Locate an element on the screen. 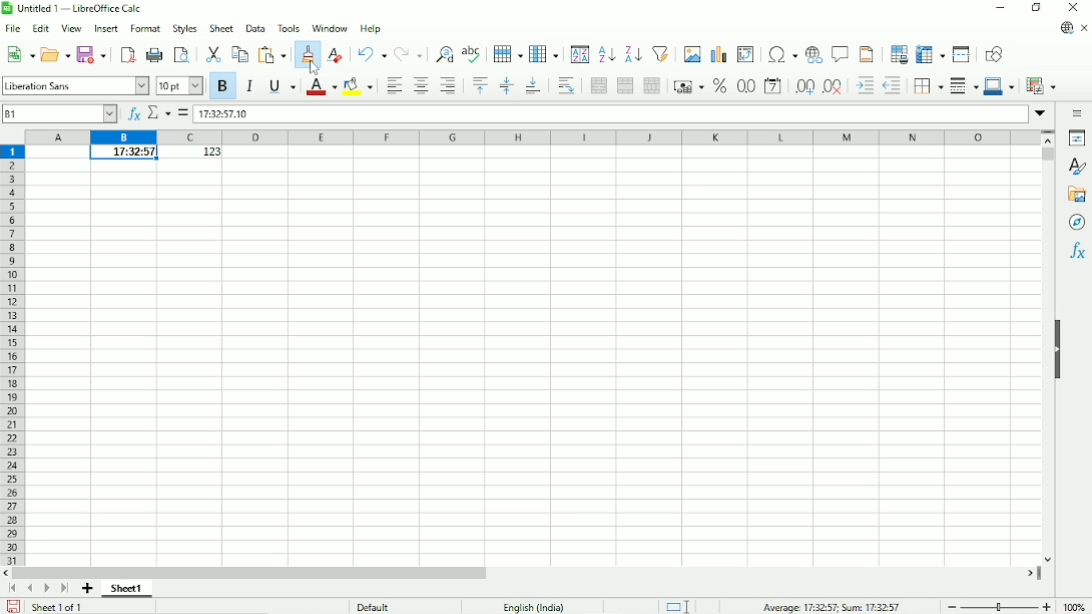 The width and height of the screenshot is (1092, 614). Format as percent is located at coordinates (719, 87).